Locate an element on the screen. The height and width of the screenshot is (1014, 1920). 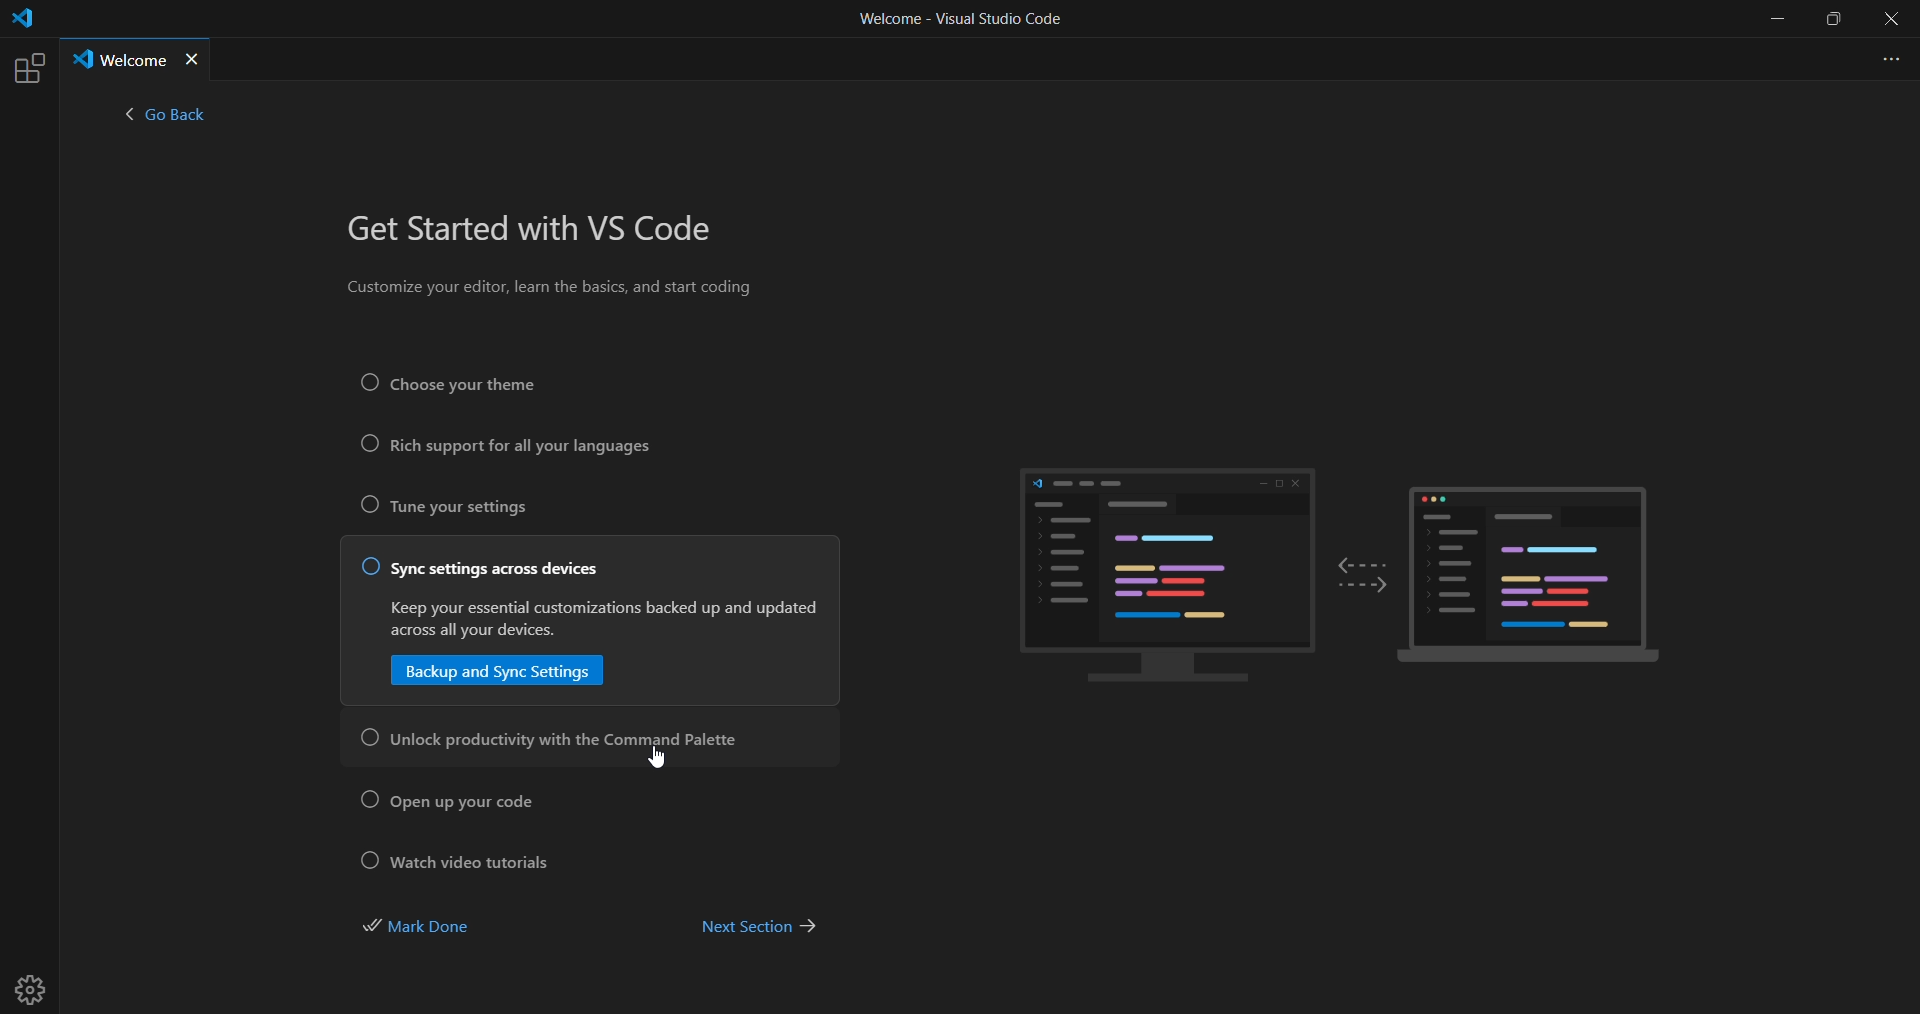
settings is located at coordinates (36, 982).